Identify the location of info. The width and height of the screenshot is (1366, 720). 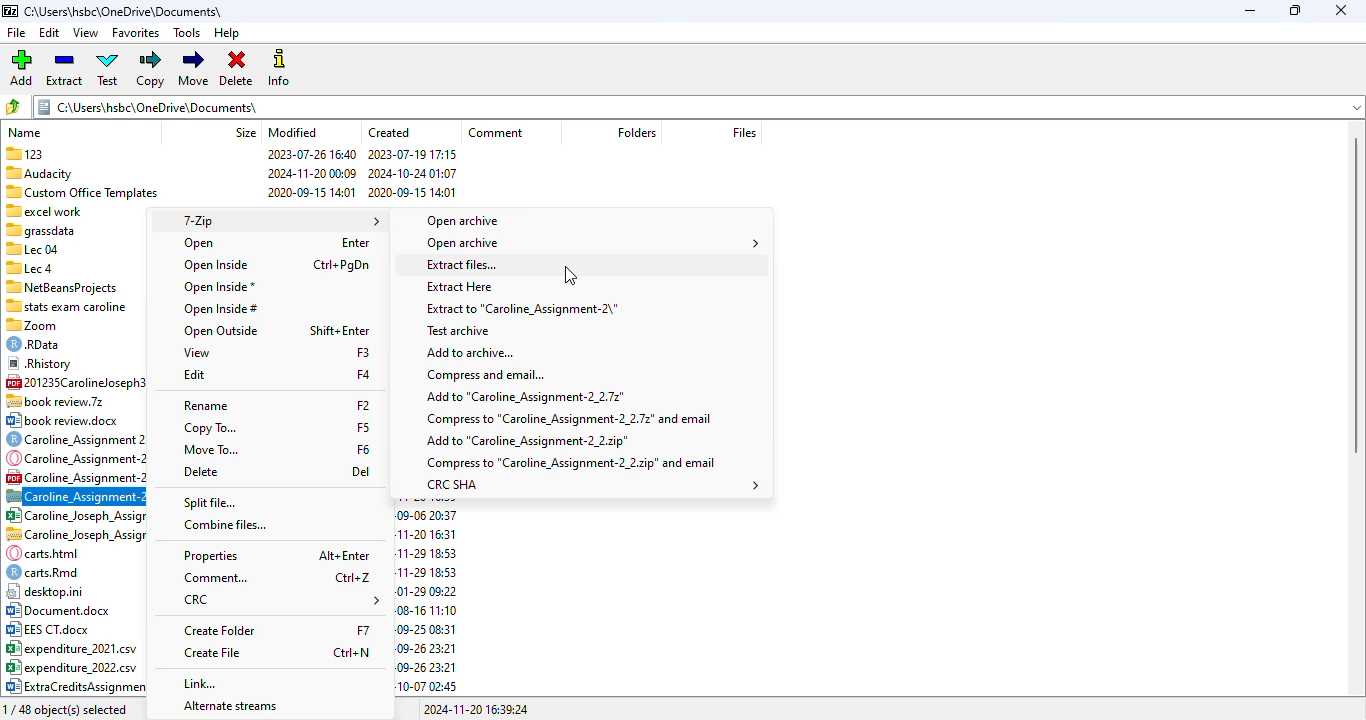
(278, 68).